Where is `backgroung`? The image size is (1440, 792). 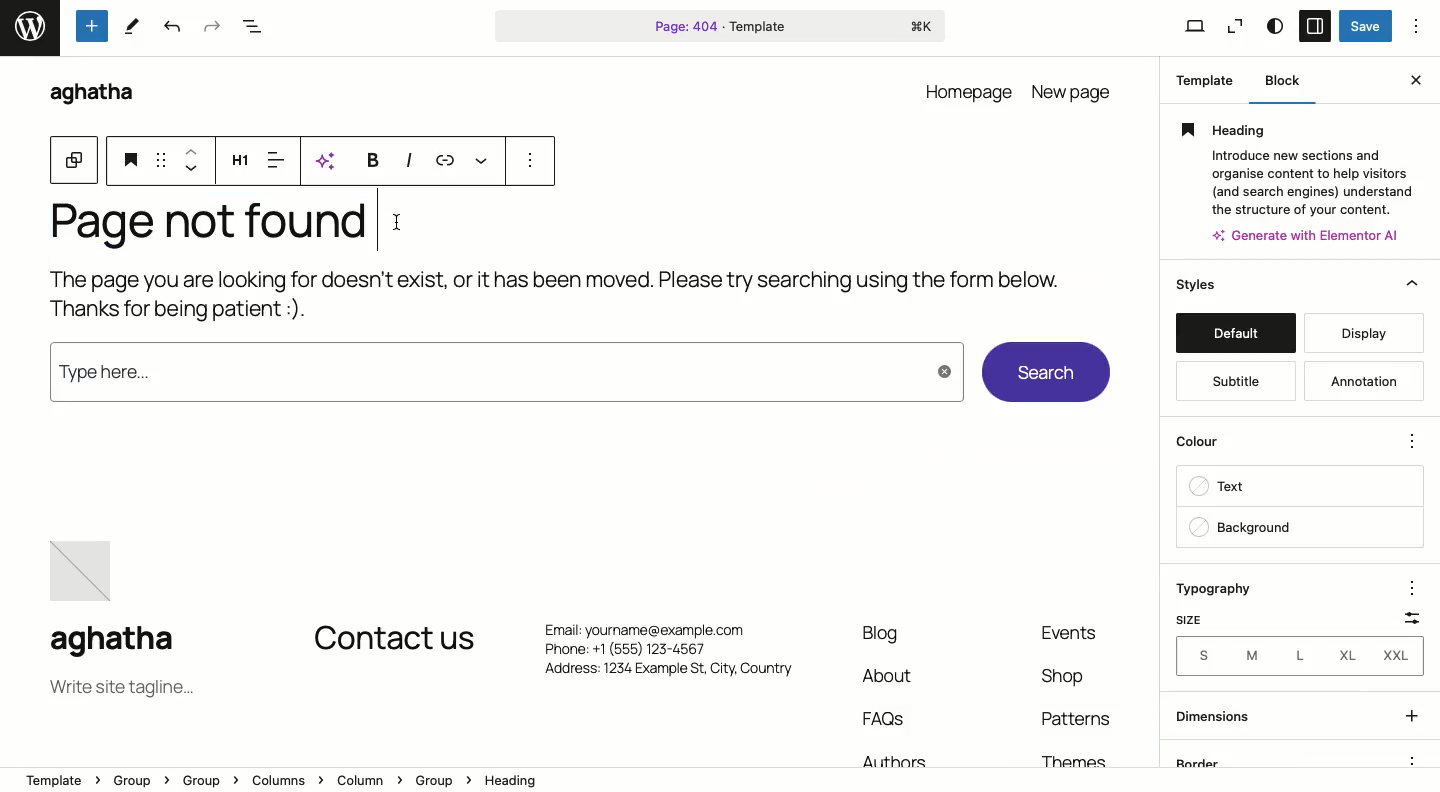
backgroung is located at coordinates (1244, 531).